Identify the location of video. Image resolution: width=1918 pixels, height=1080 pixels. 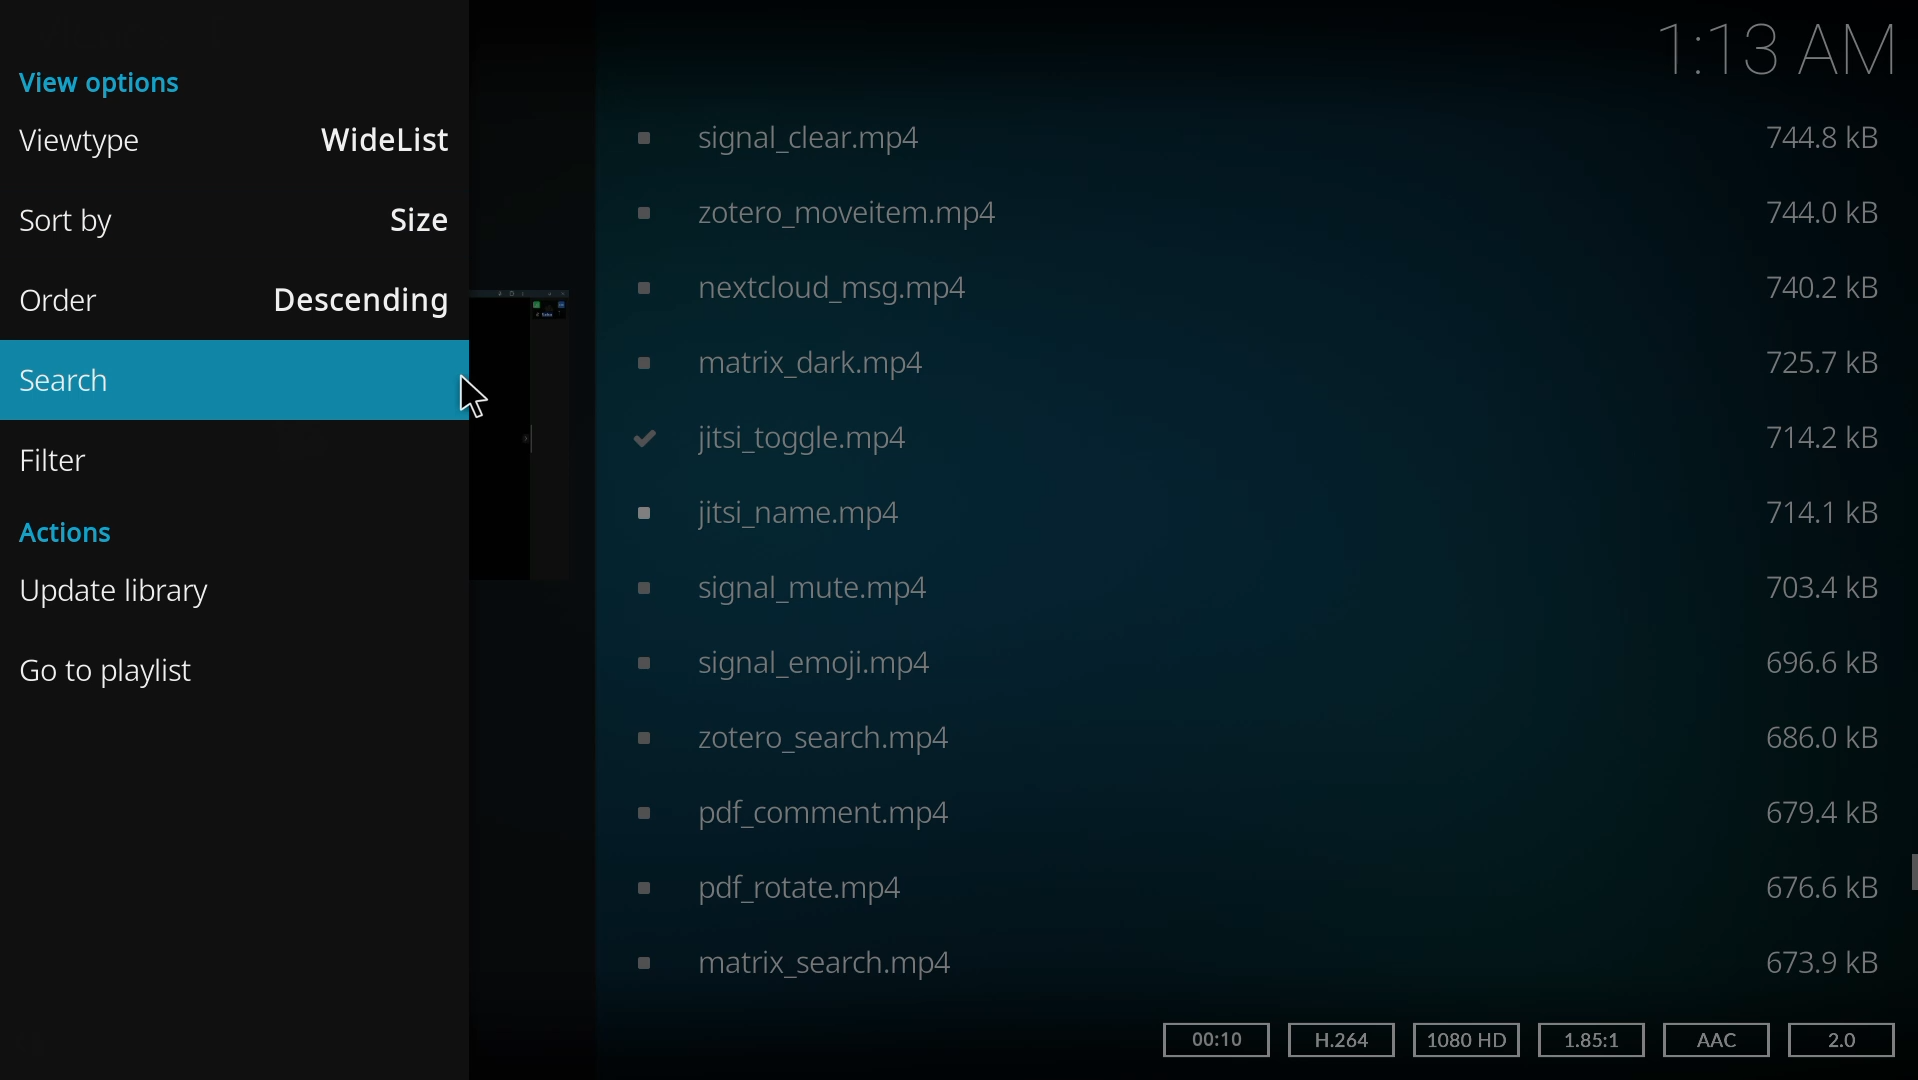
(772, 889).